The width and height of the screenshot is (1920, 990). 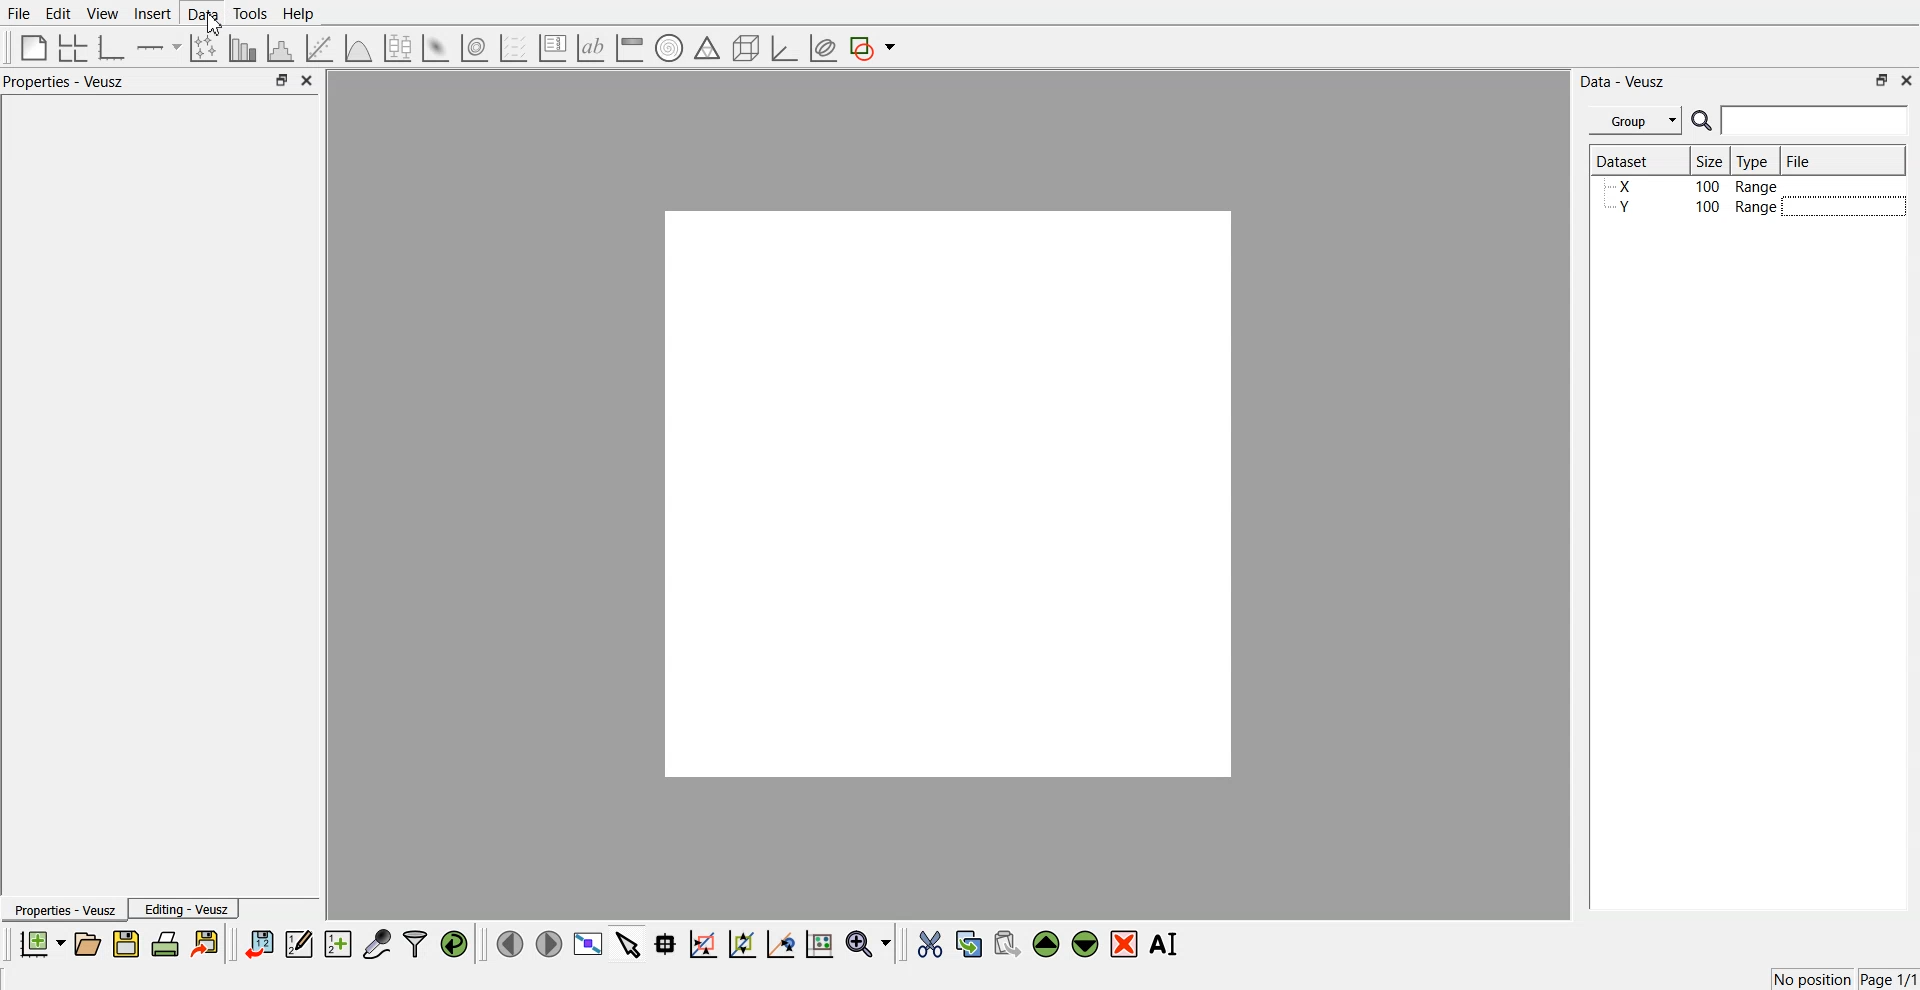 I want to click on Properties - Veusz, so click(x=63, y=909).